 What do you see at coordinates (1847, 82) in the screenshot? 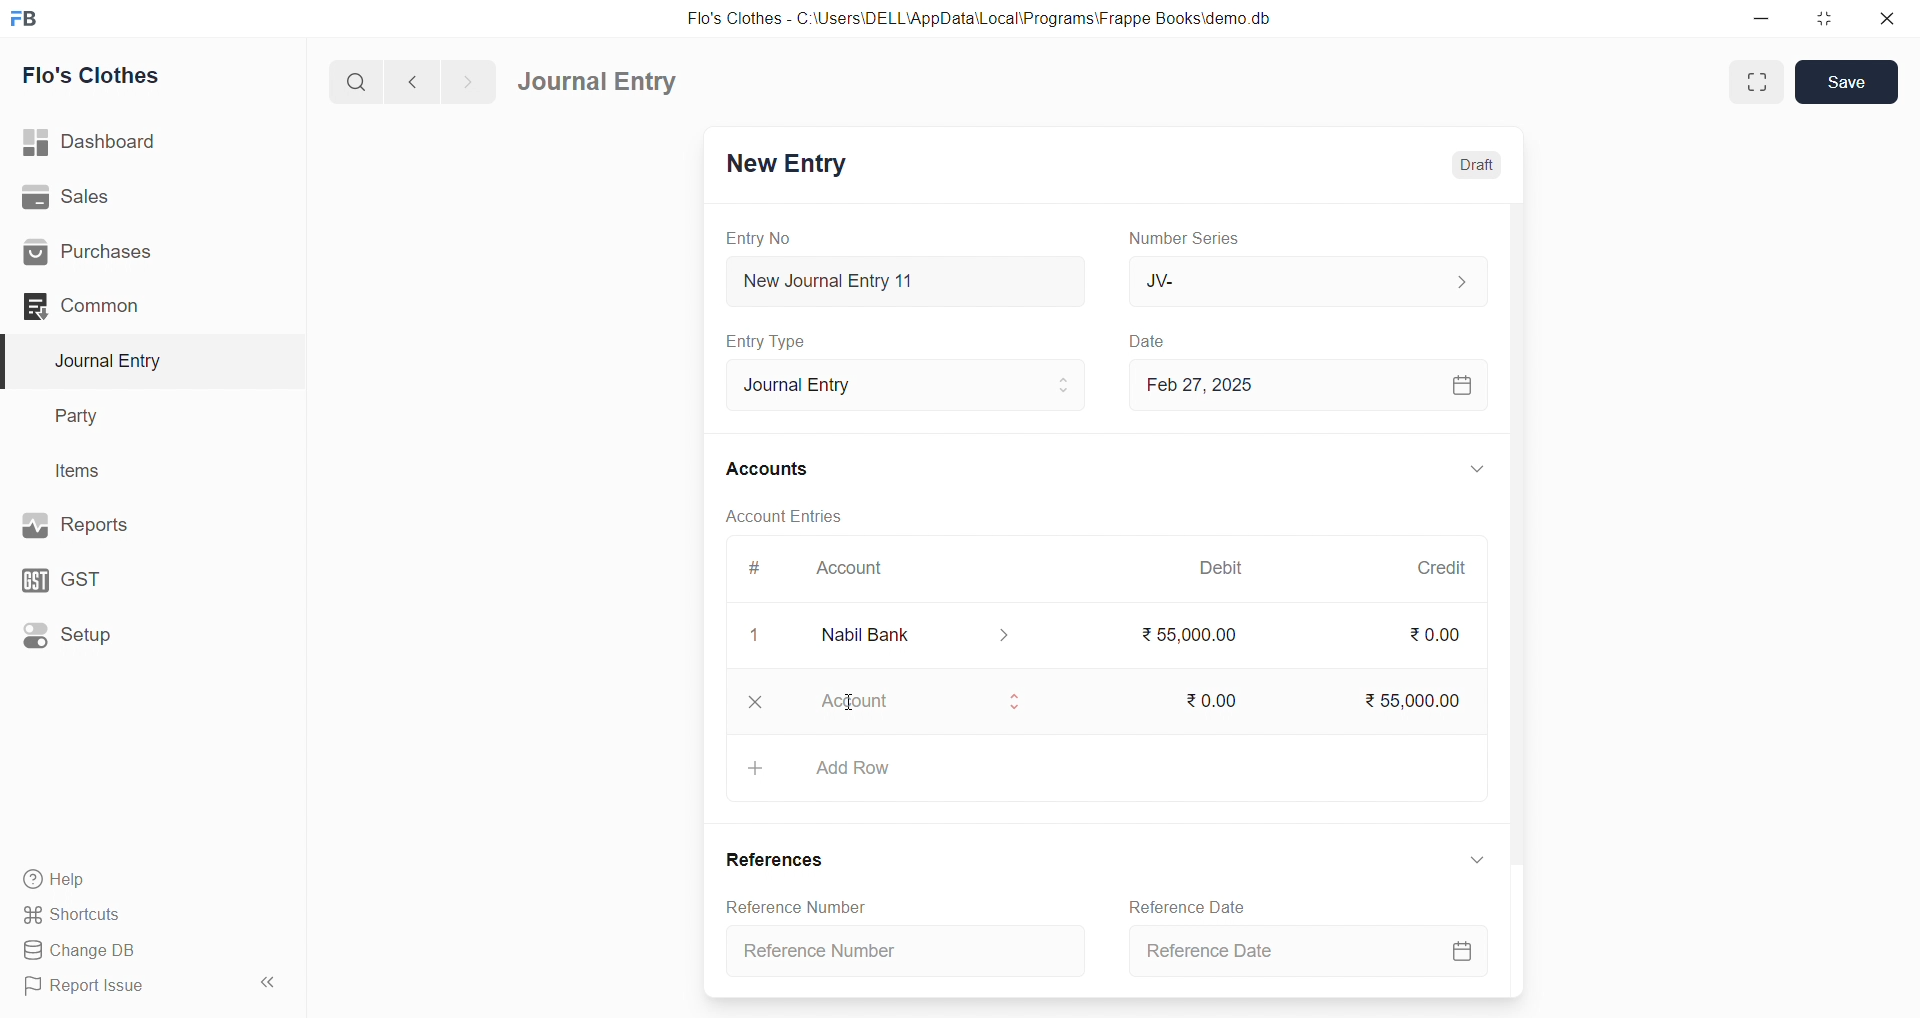
I see `Save` at bounding box center [1847, 82].